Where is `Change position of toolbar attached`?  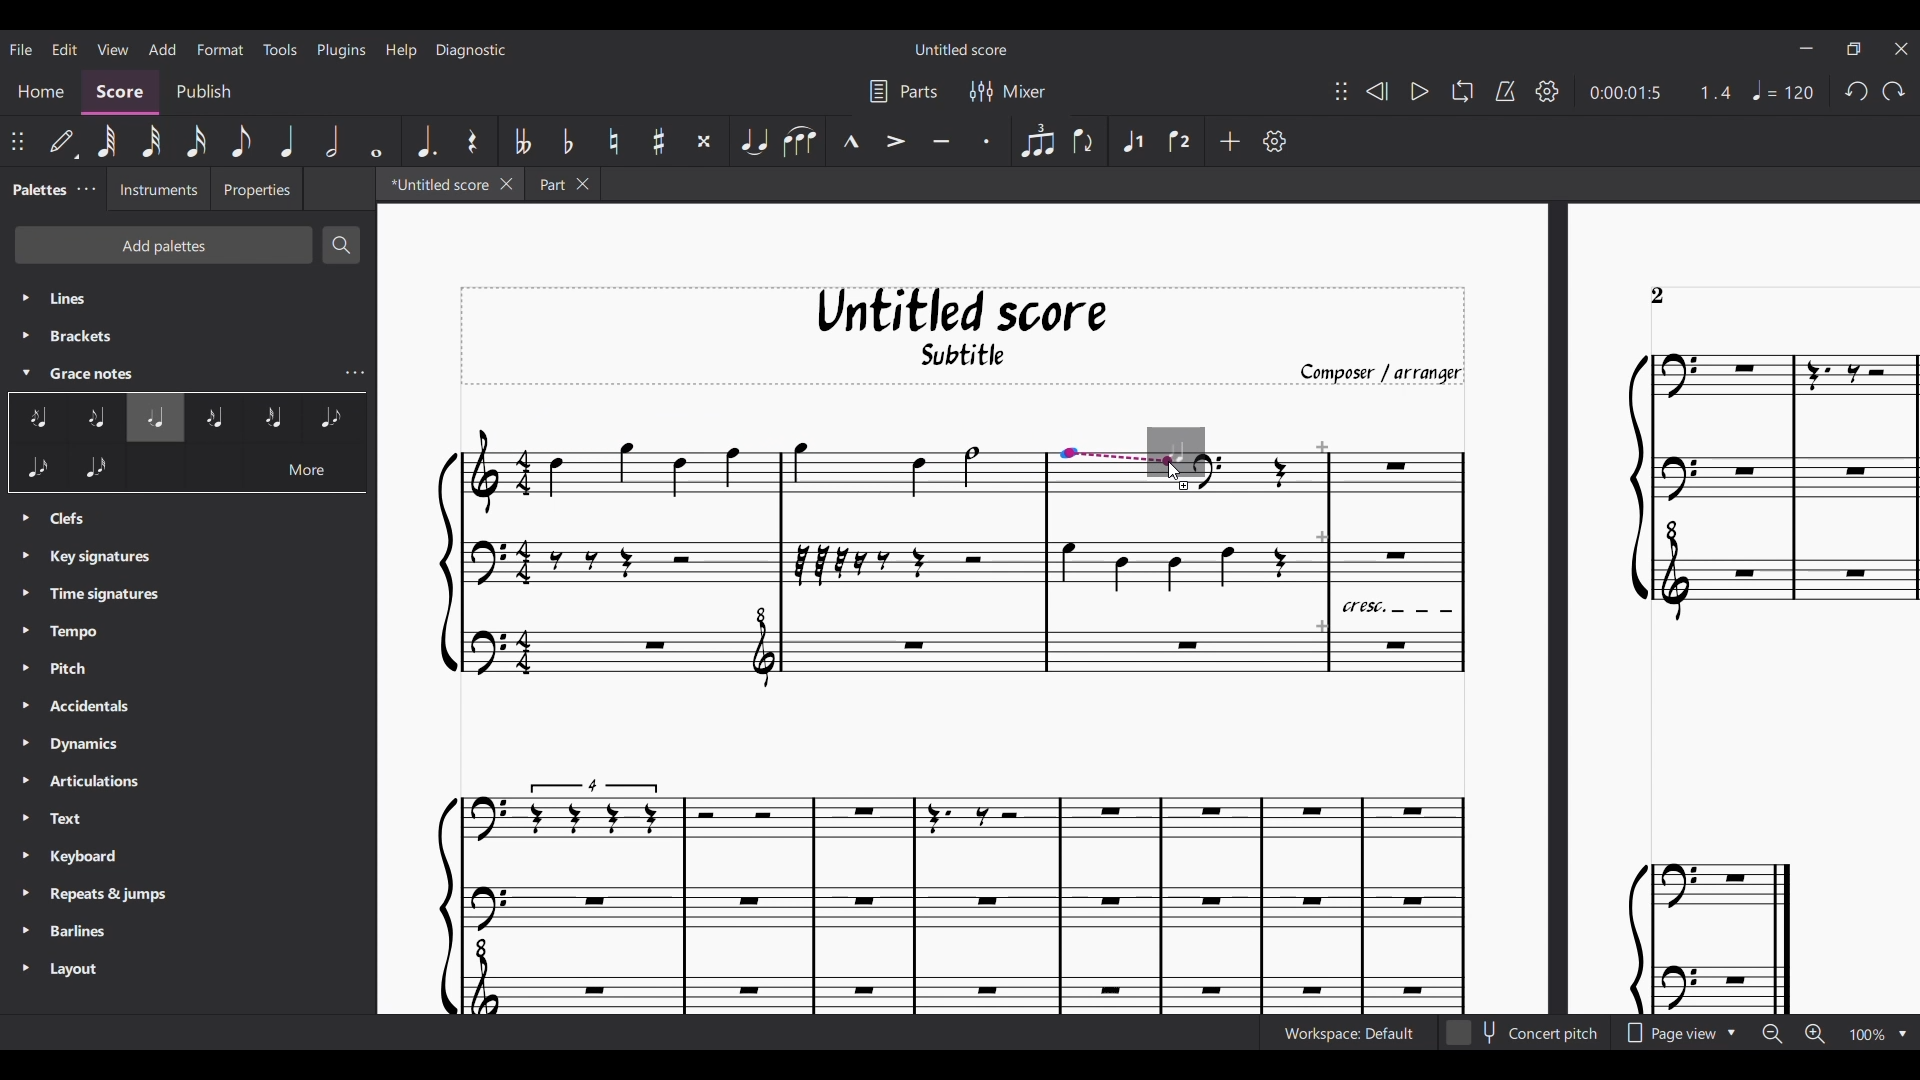
Change position of toolbar attached is located at coordinates (1340, 91).